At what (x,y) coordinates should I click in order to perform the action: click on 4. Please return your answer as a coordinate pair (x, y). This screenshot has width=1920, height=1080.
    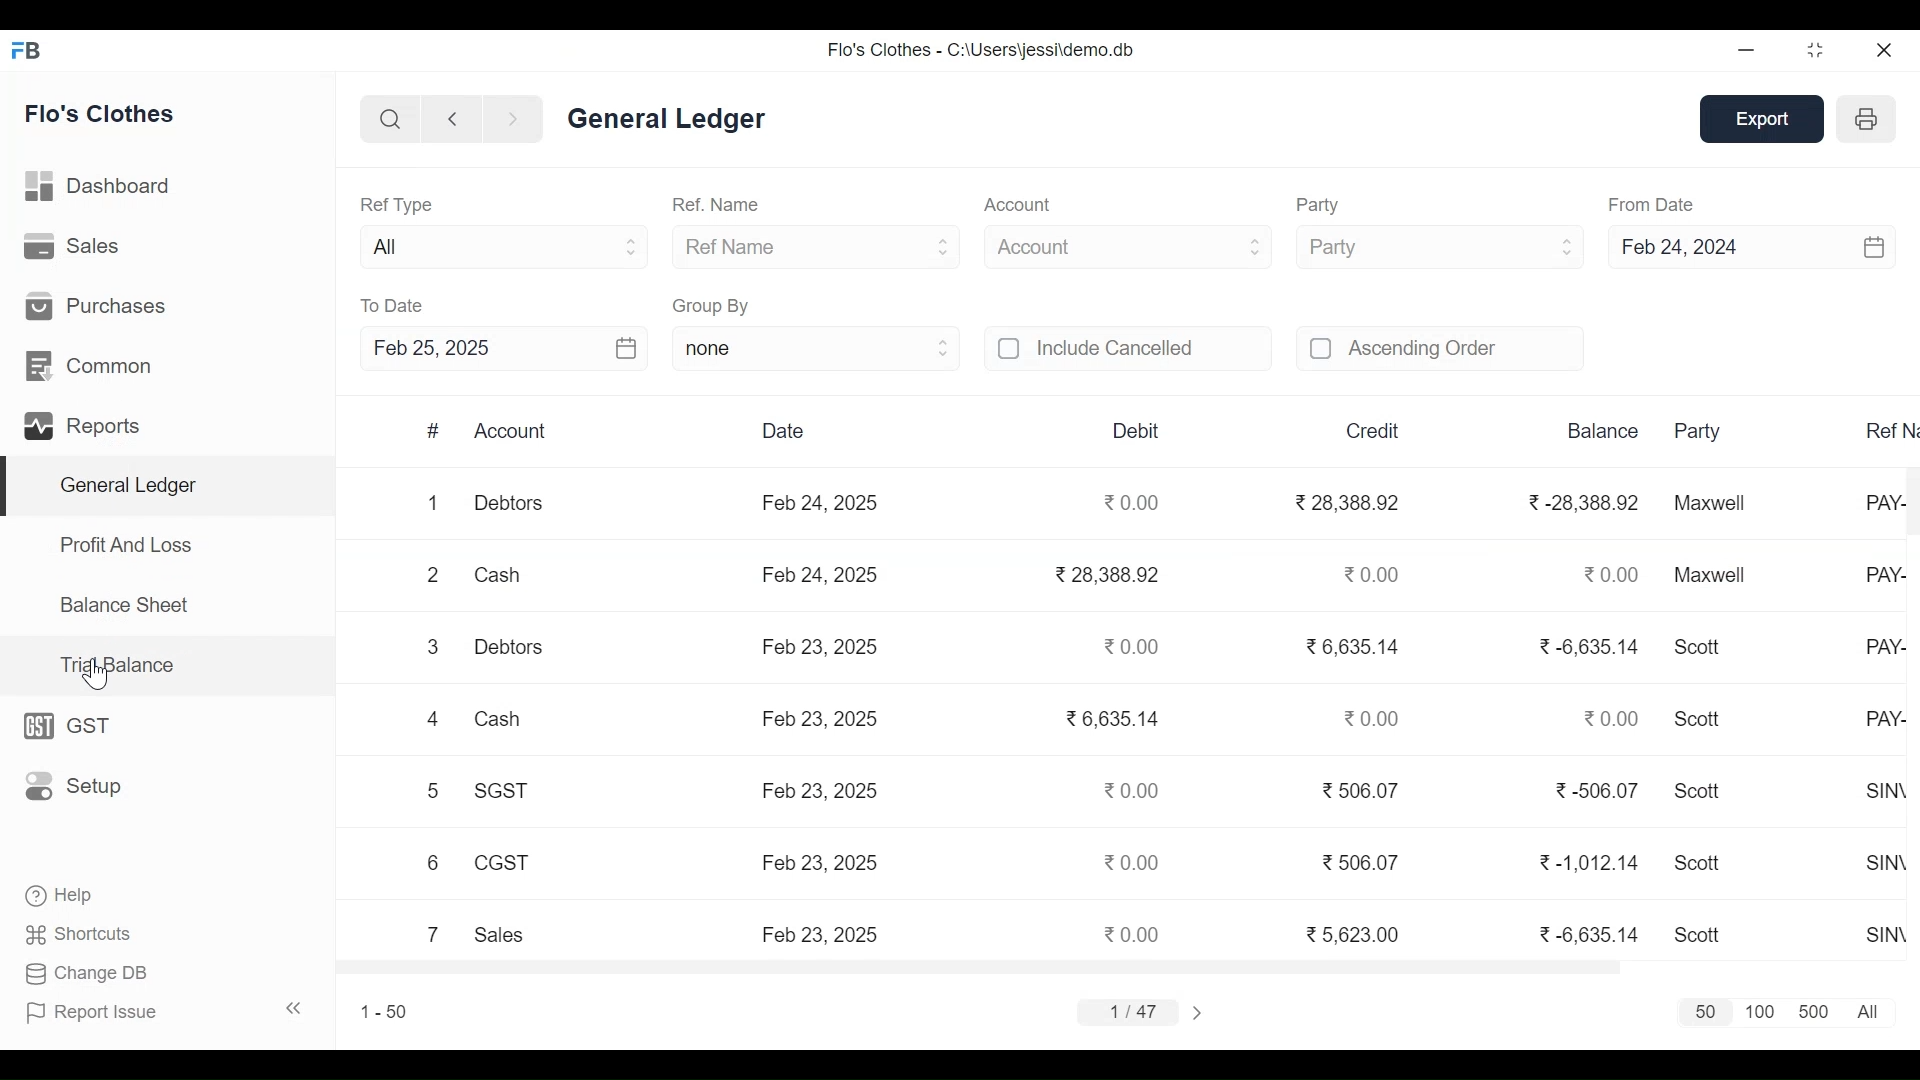
    Looking at the image, I should click on (432, 719).